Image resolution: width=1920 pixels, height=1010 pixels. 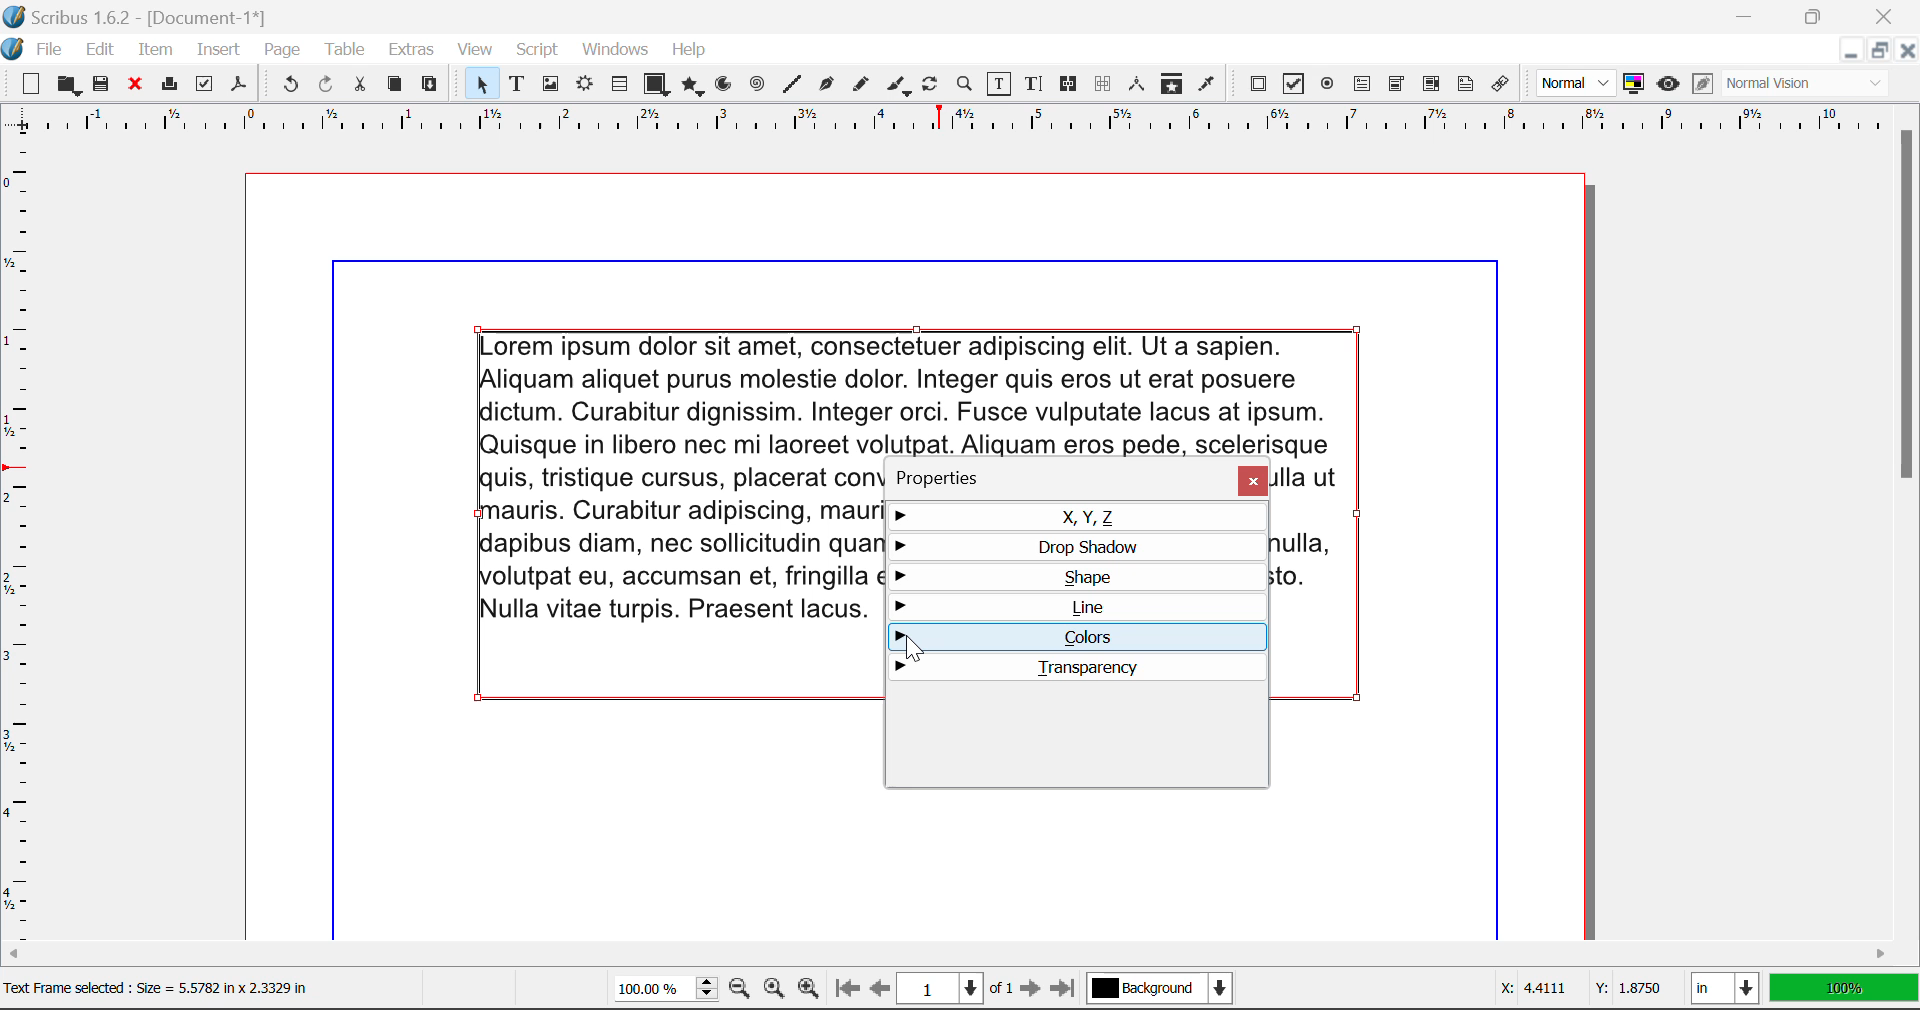 What do you see at coordinates (914, 650) in the screenshot?
I see `Cursor Position` at bounding box center [914, 650].